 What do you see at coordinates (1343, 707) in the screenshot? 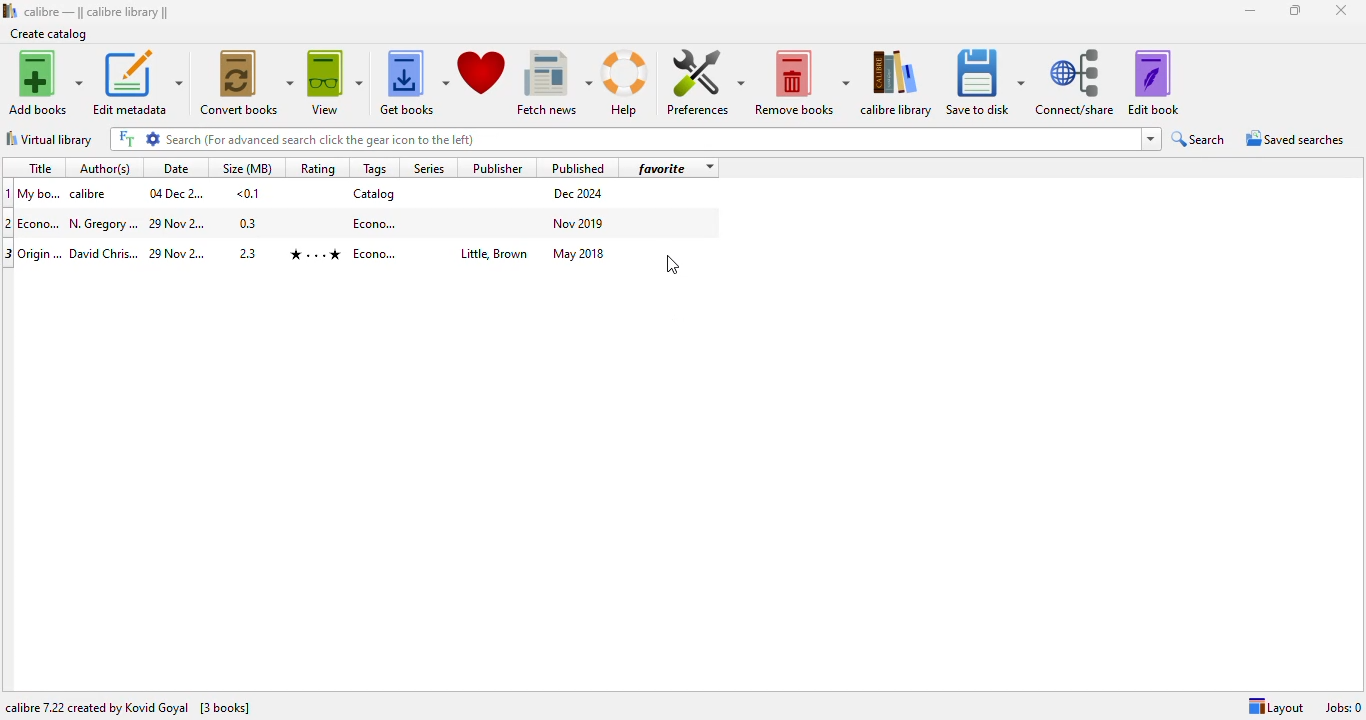
I see `jobs: 0` at bounding box center [1343, 707].